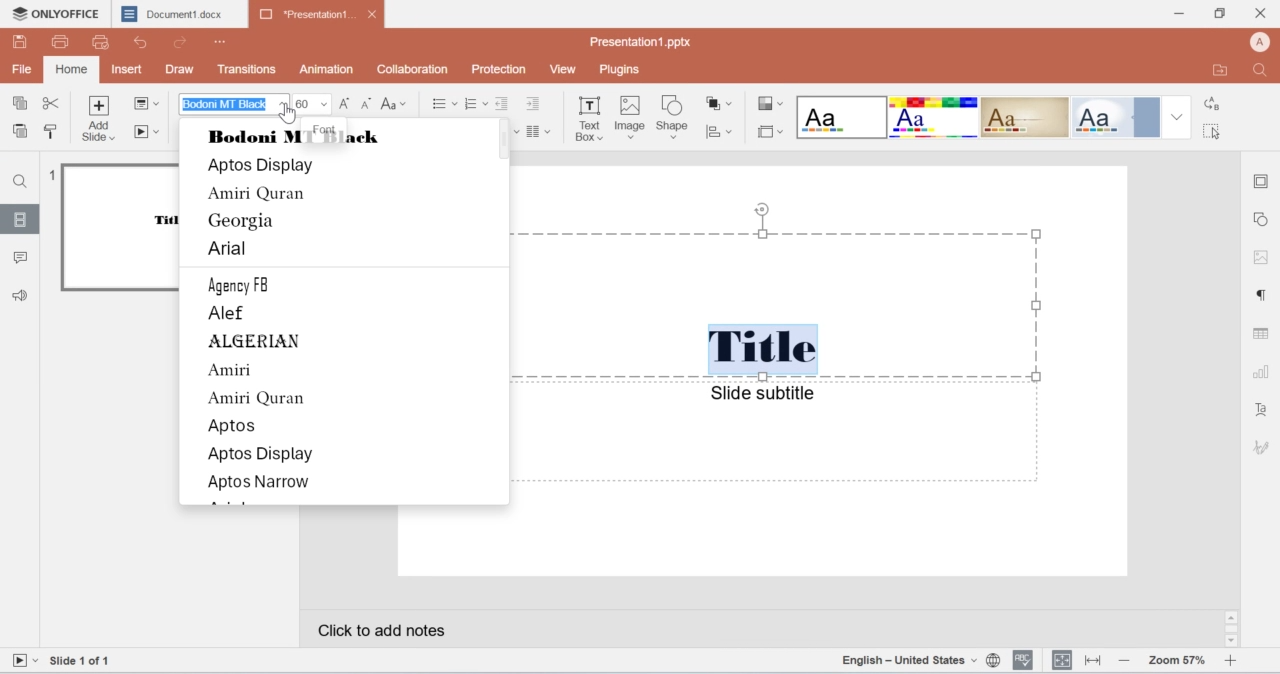 This screenshot has width=1280, height=674. What do you see at coordinates (235, 426) in the screenshot?
I see `Aptos` at bounding box center [235, 426].